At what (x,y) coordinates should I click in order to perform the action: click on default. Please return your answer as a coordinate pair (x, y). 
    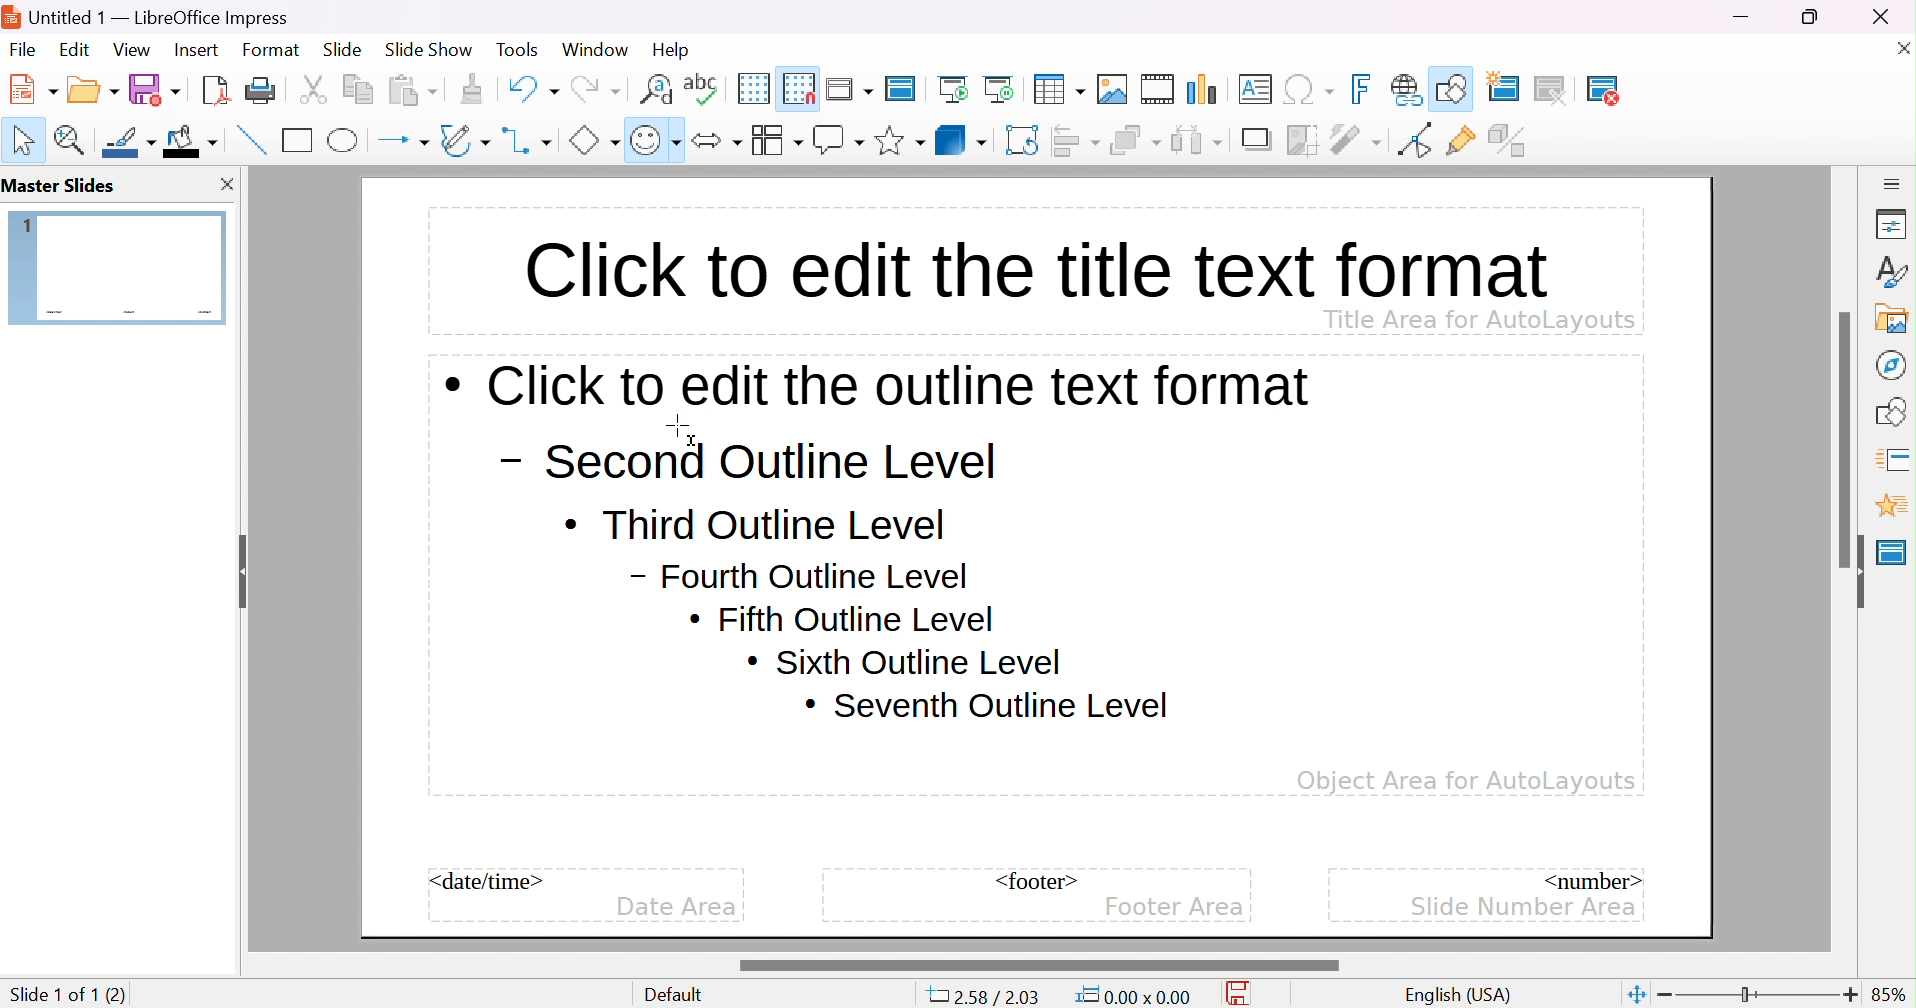
    Looking at the image, I should click on (679, 995).